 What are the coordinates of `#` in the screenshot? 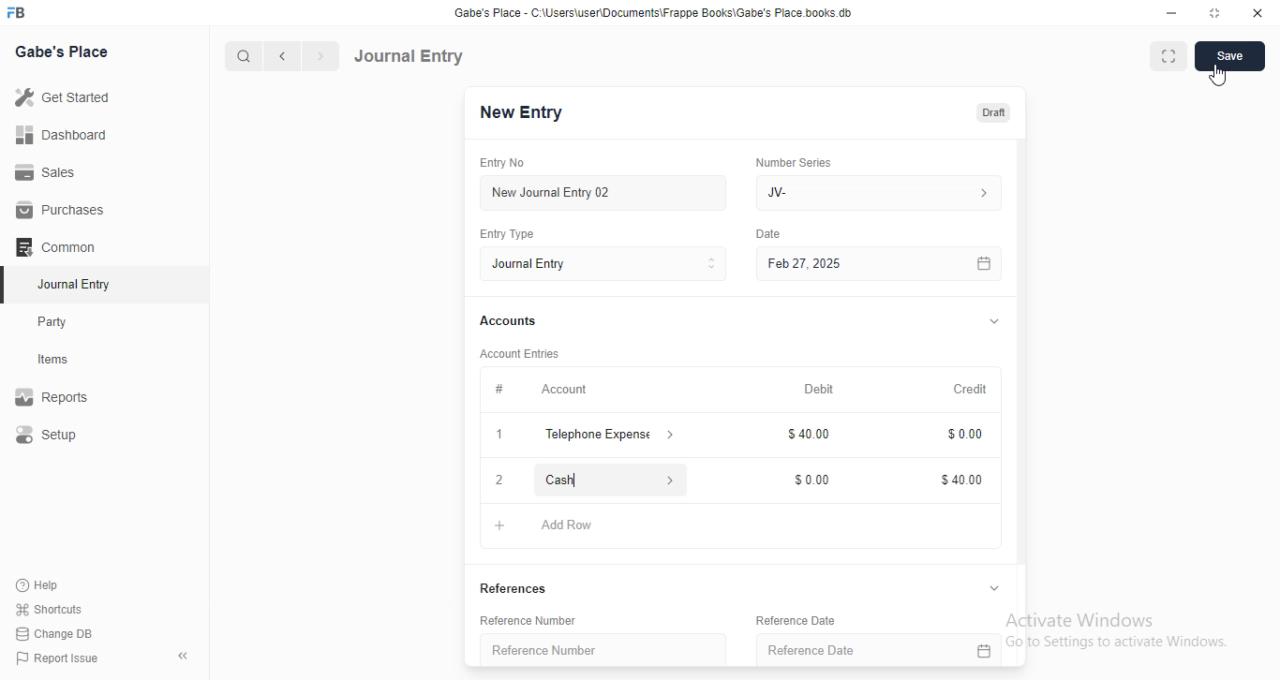 It's located at (499, 388).